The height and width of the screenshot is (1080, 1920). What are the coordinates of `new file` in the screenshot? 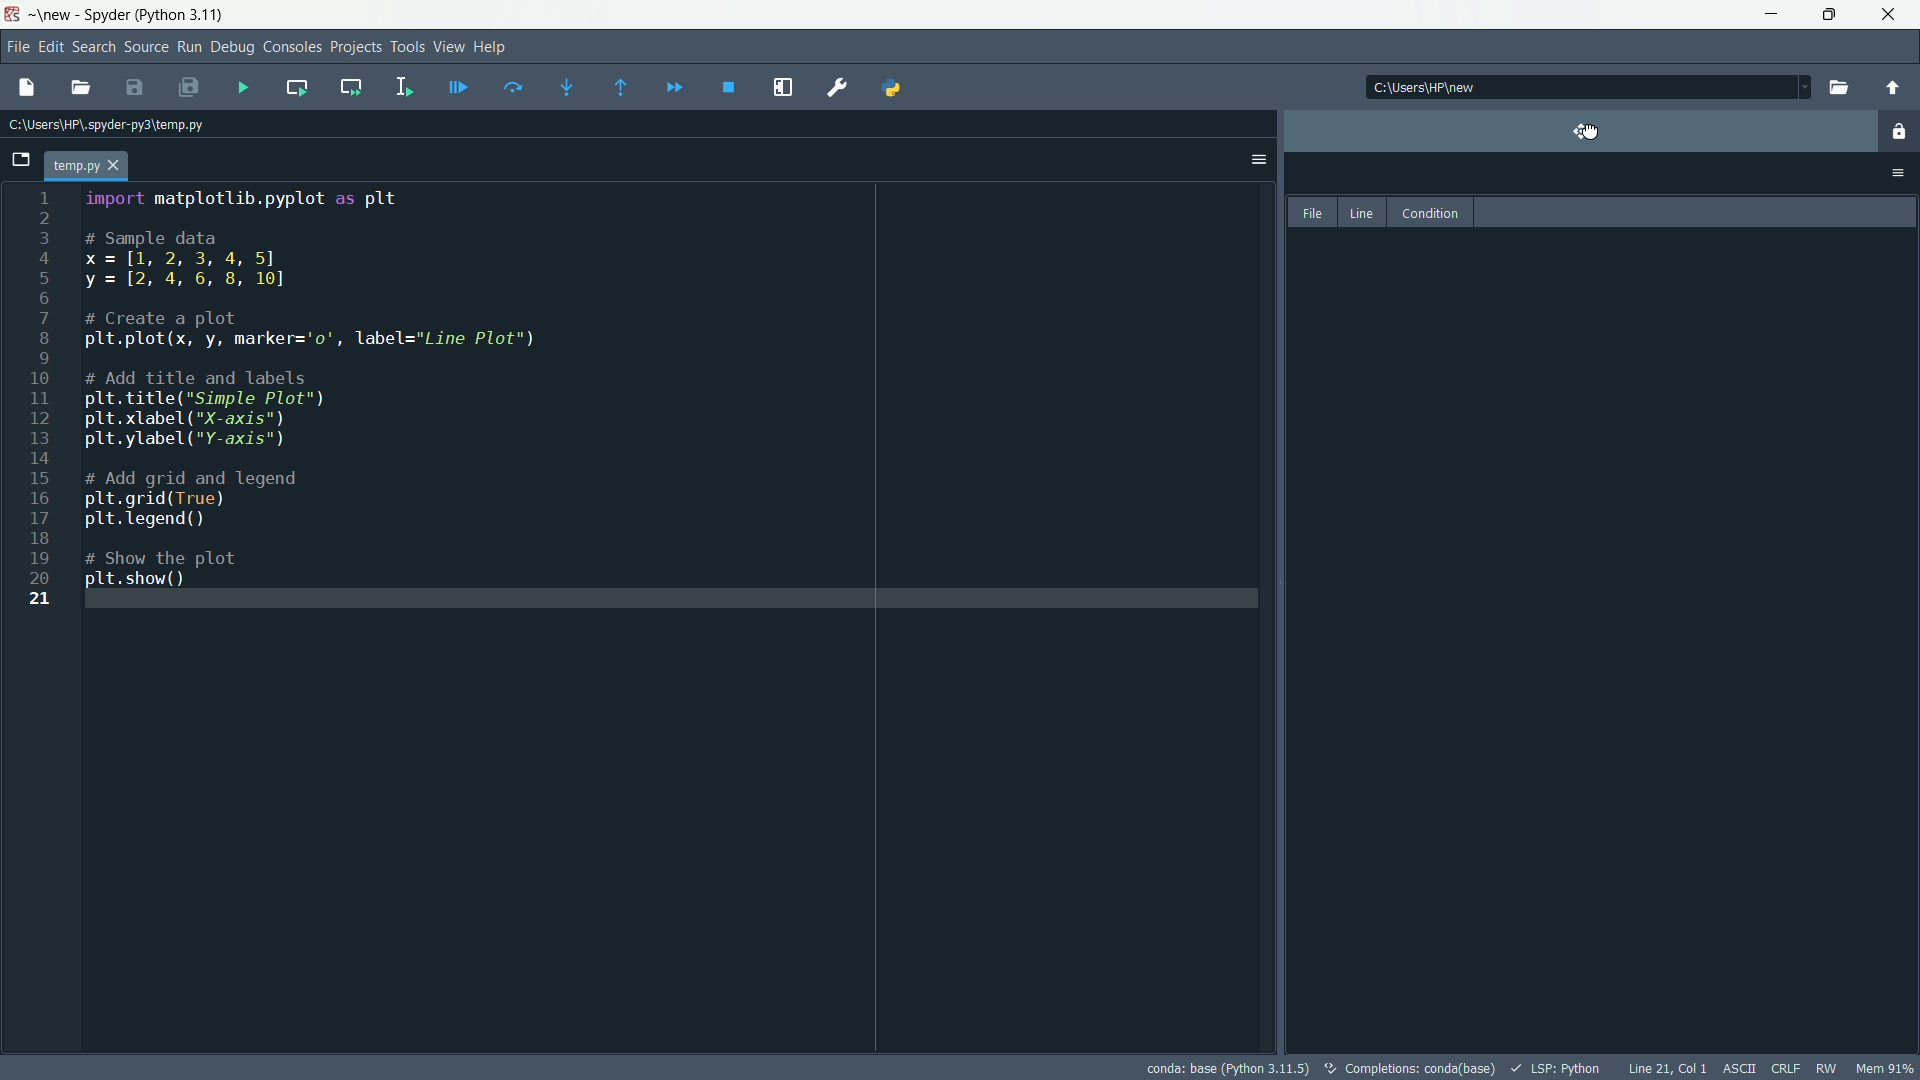 It's located at (23, 82).